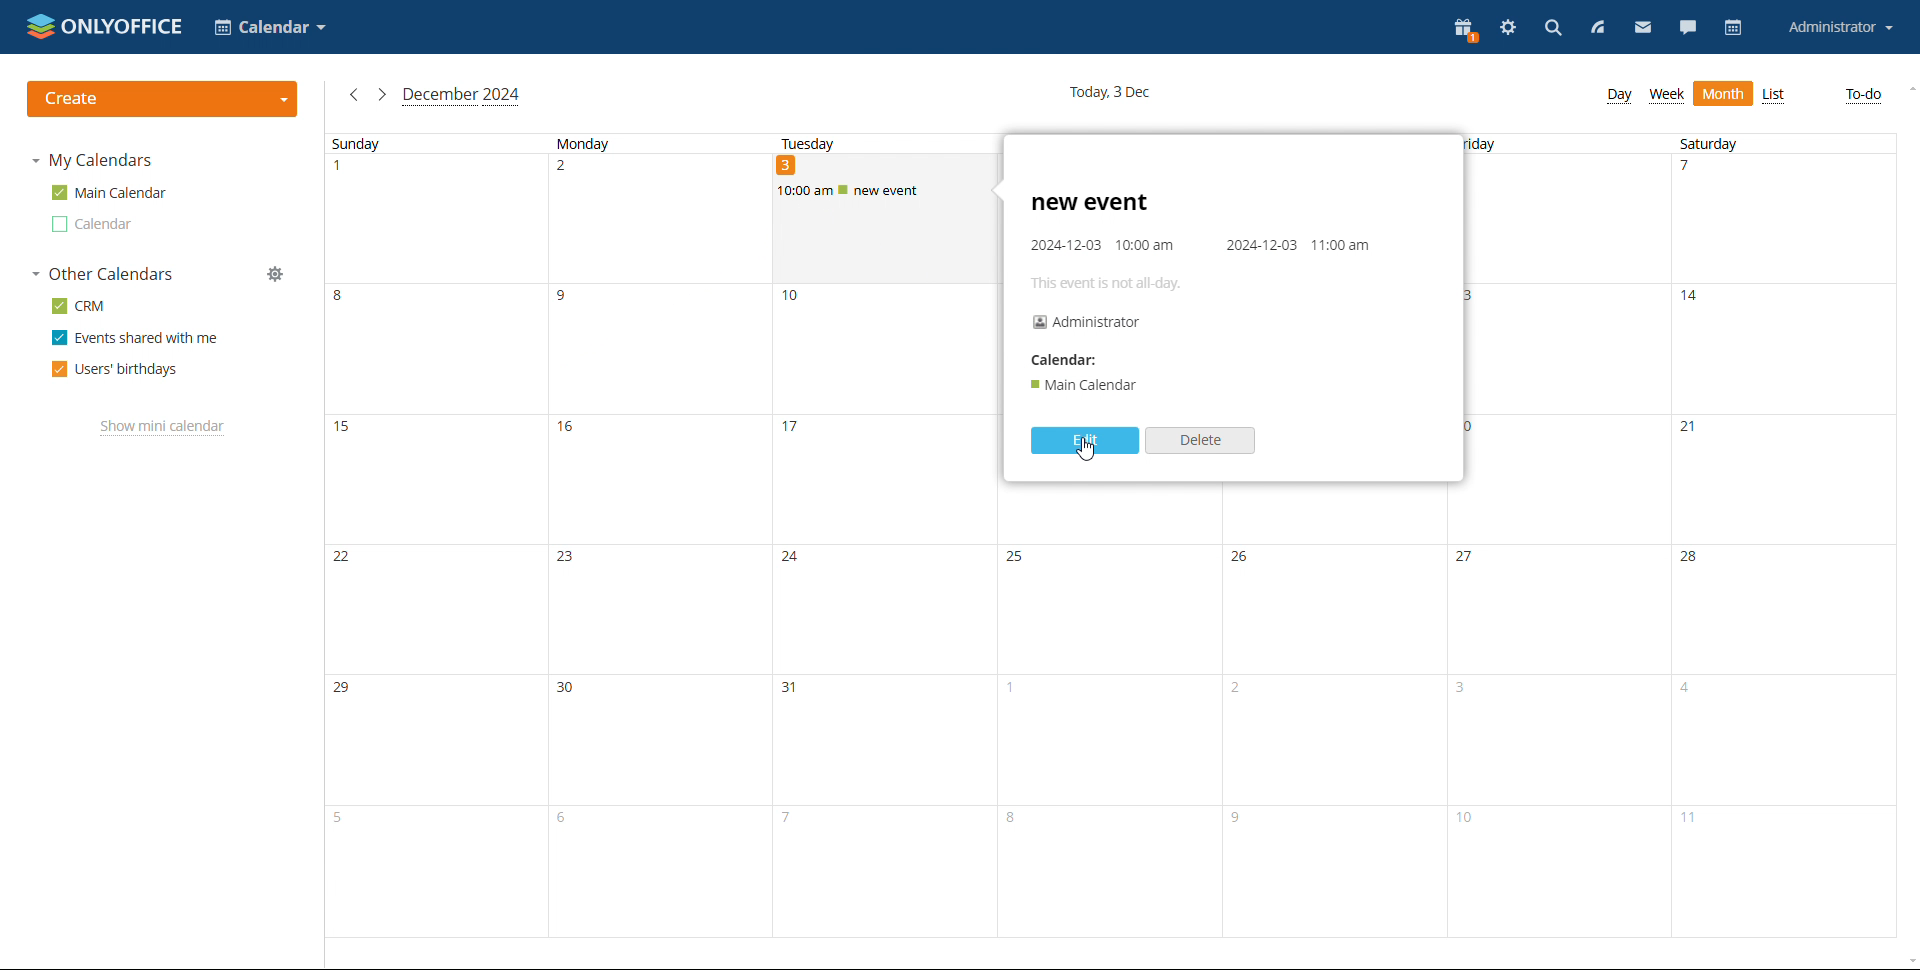 The height and width of the screenshot is (970, 1920). I want to click on 20, so click(1569, 479).